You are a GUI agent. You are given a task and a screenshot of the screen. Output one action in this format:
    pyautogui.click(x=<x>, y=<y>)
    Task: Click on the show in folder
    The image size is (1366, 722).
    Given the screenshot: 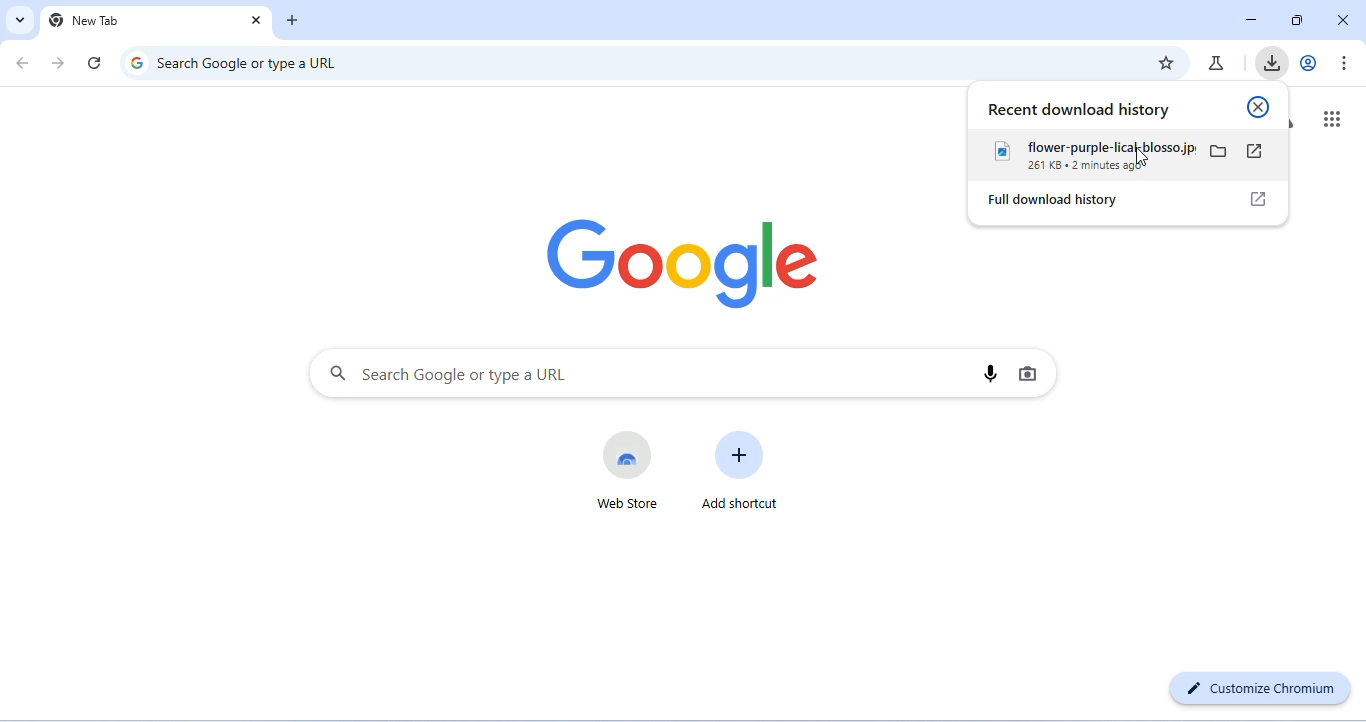 What is the action you would take?
    pyautogui.click(x=1221, y=152)
    